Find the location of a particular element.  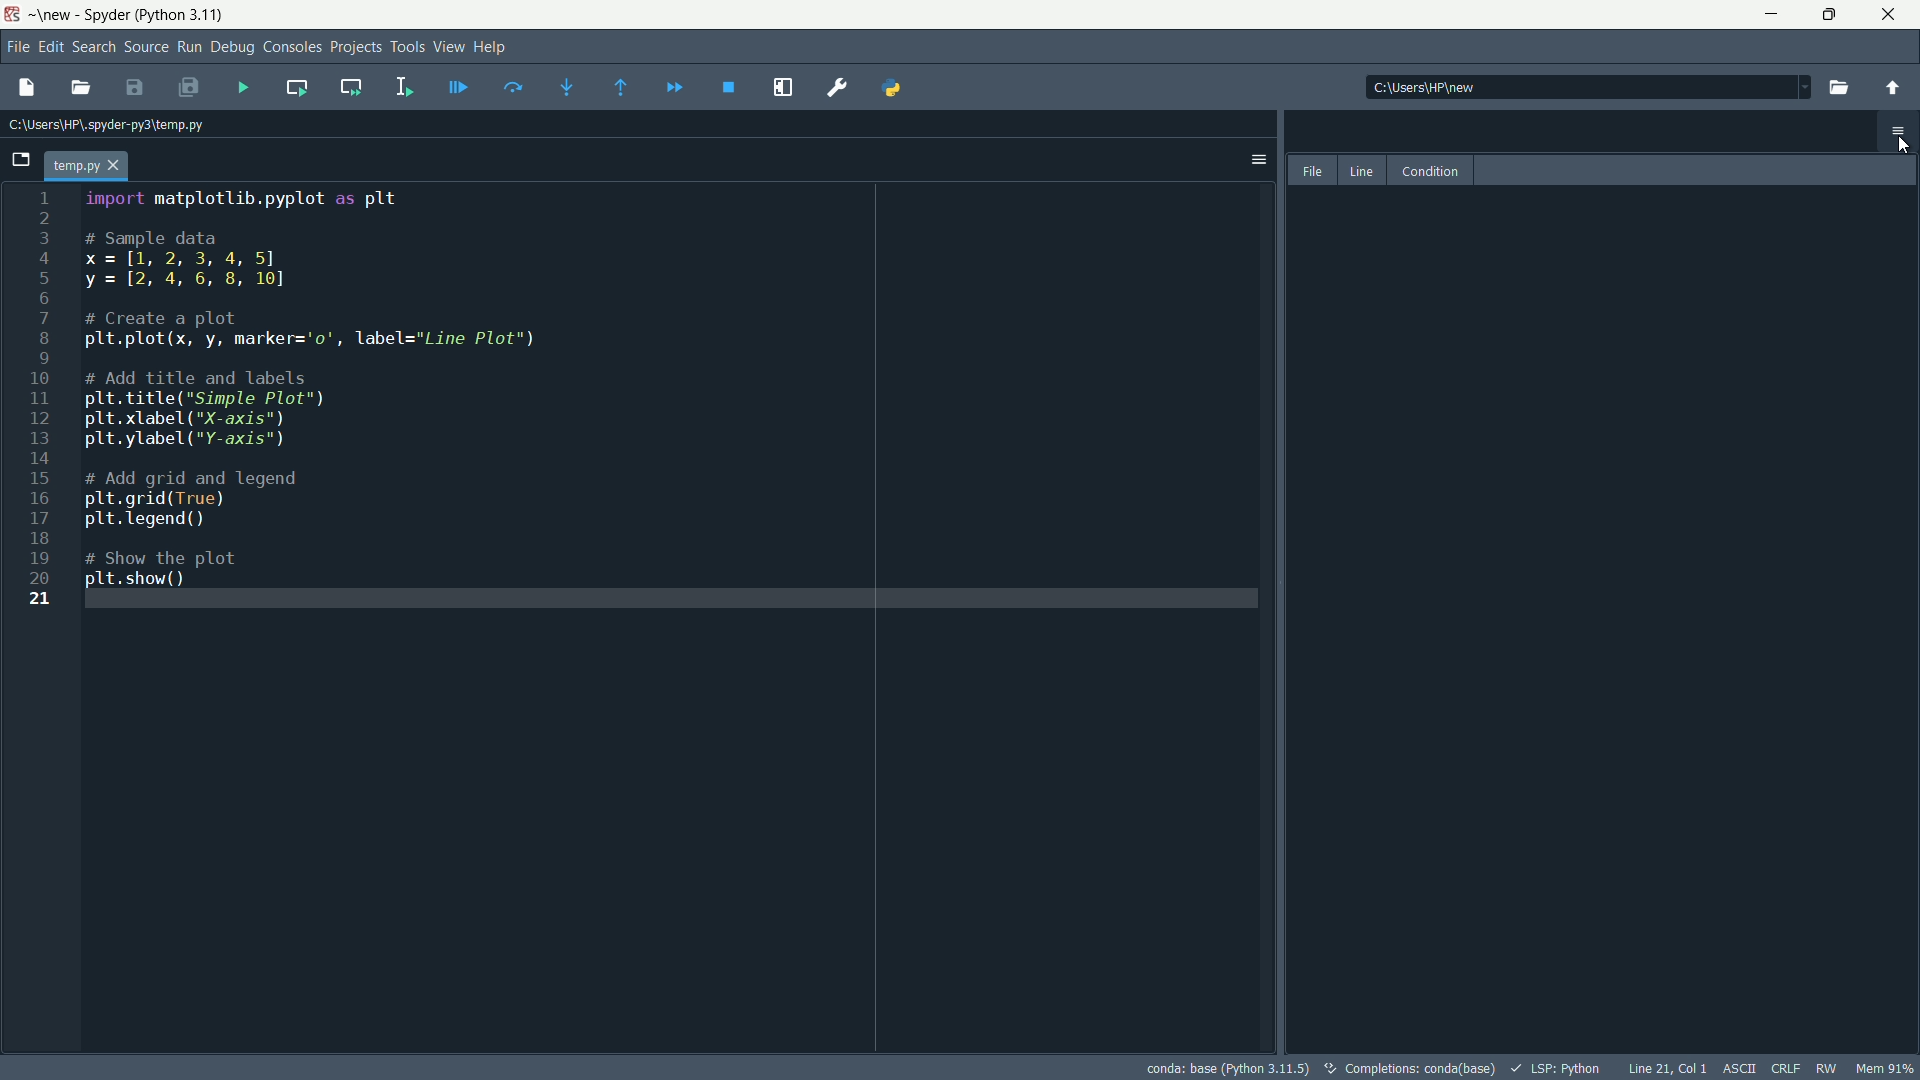

view menu is located at coordinates (448, 46).